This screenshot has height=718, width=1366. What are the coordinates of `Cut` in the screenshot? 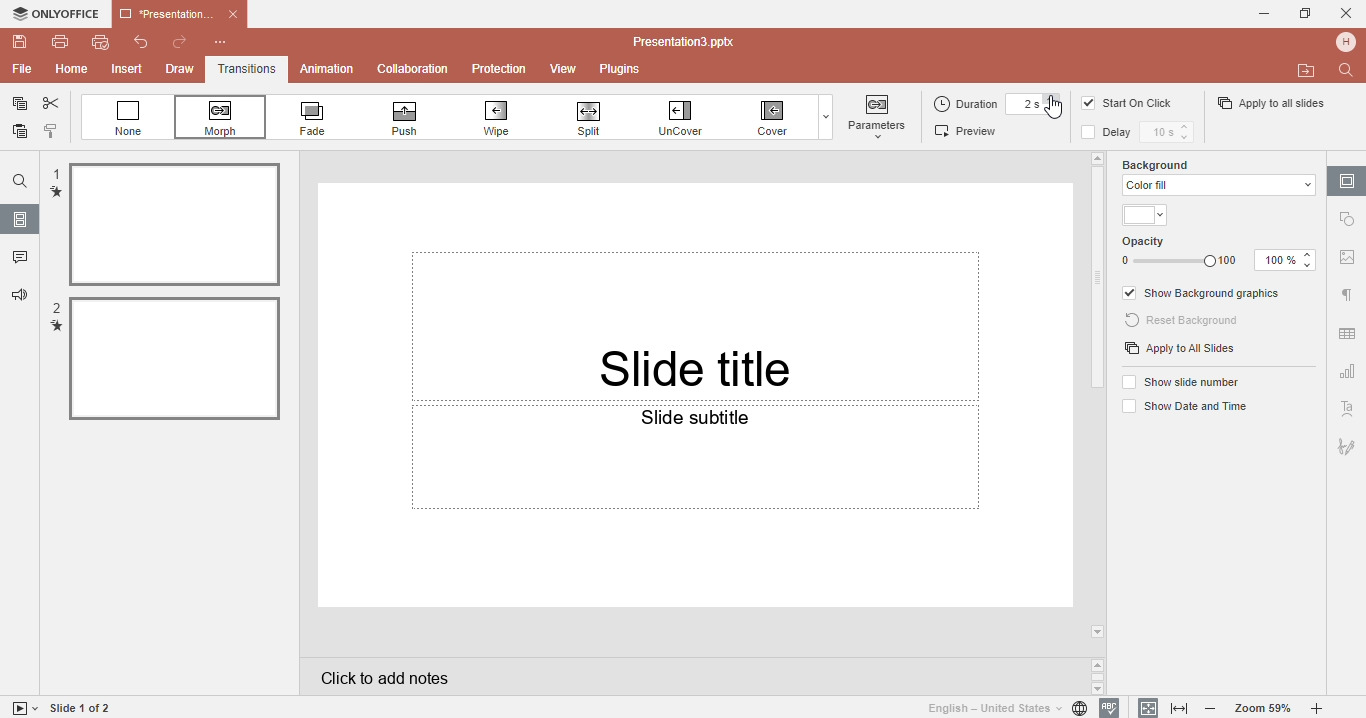 It's located at (52, 104).